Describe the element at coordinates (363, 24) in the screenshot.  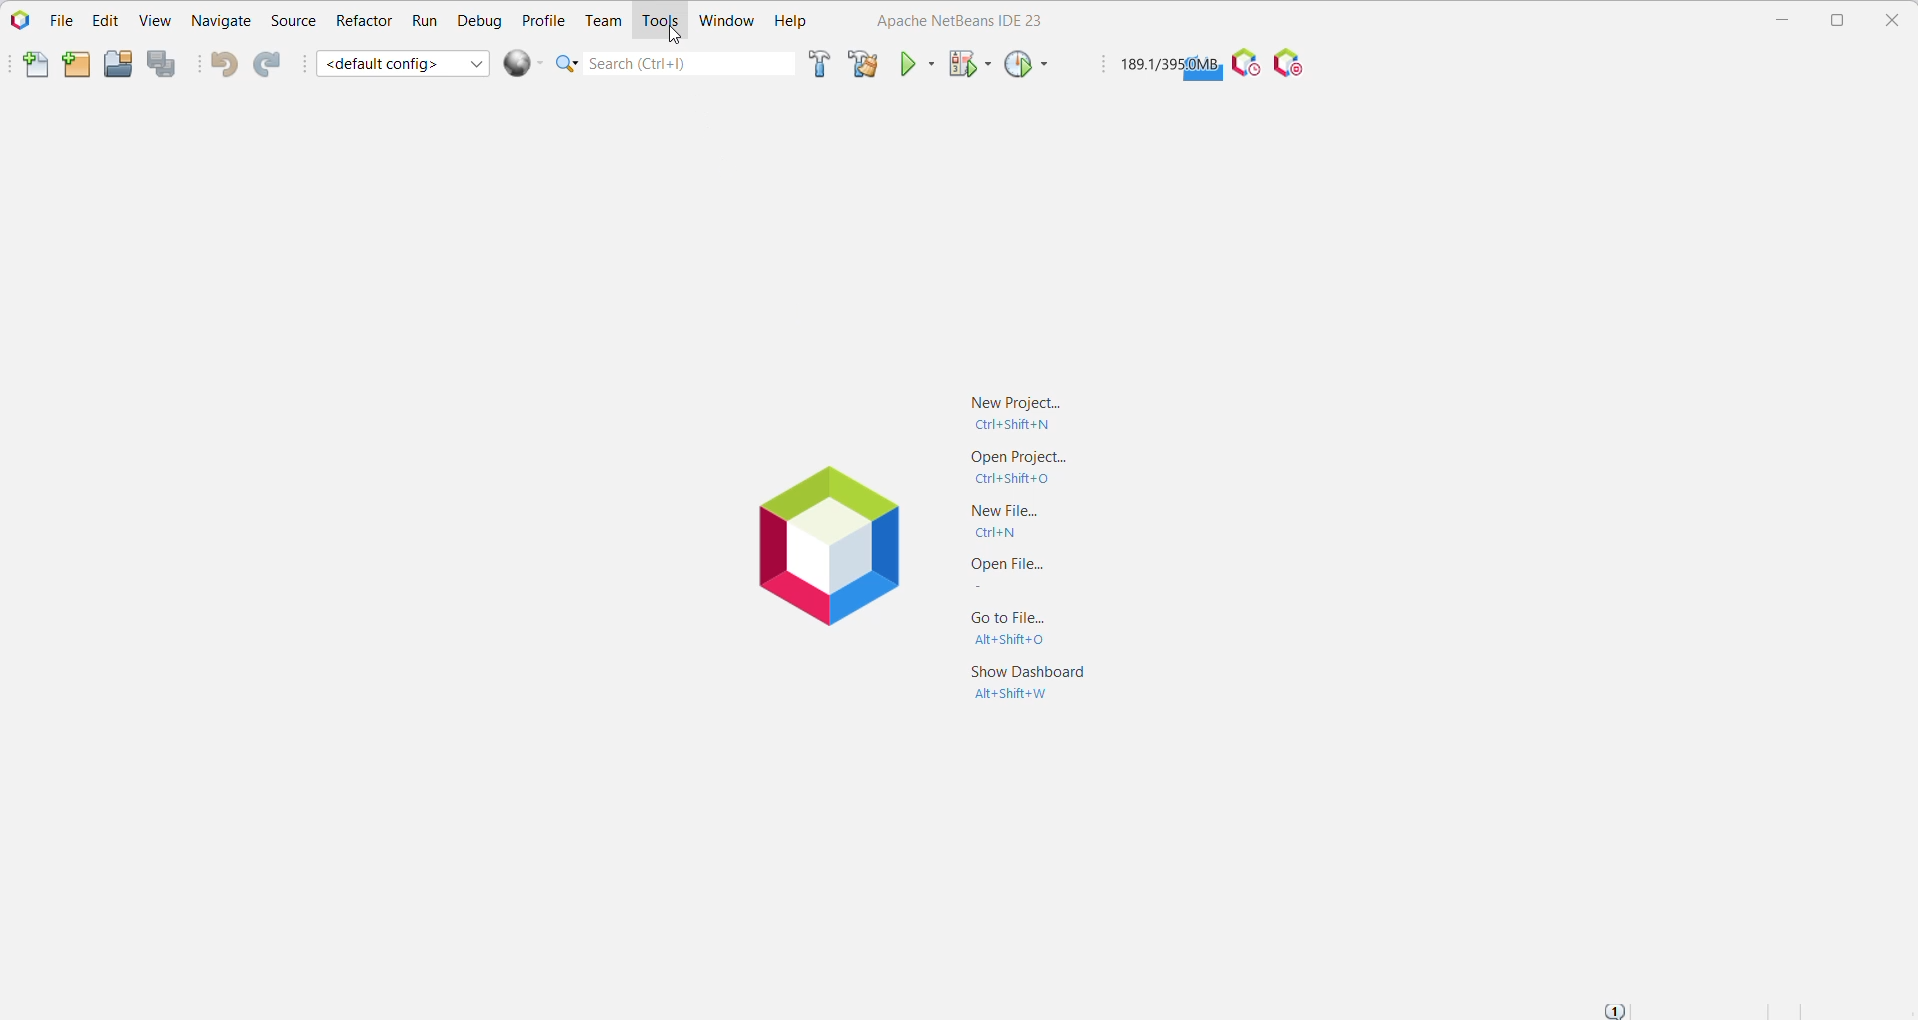
I see `Refactor` at that location.